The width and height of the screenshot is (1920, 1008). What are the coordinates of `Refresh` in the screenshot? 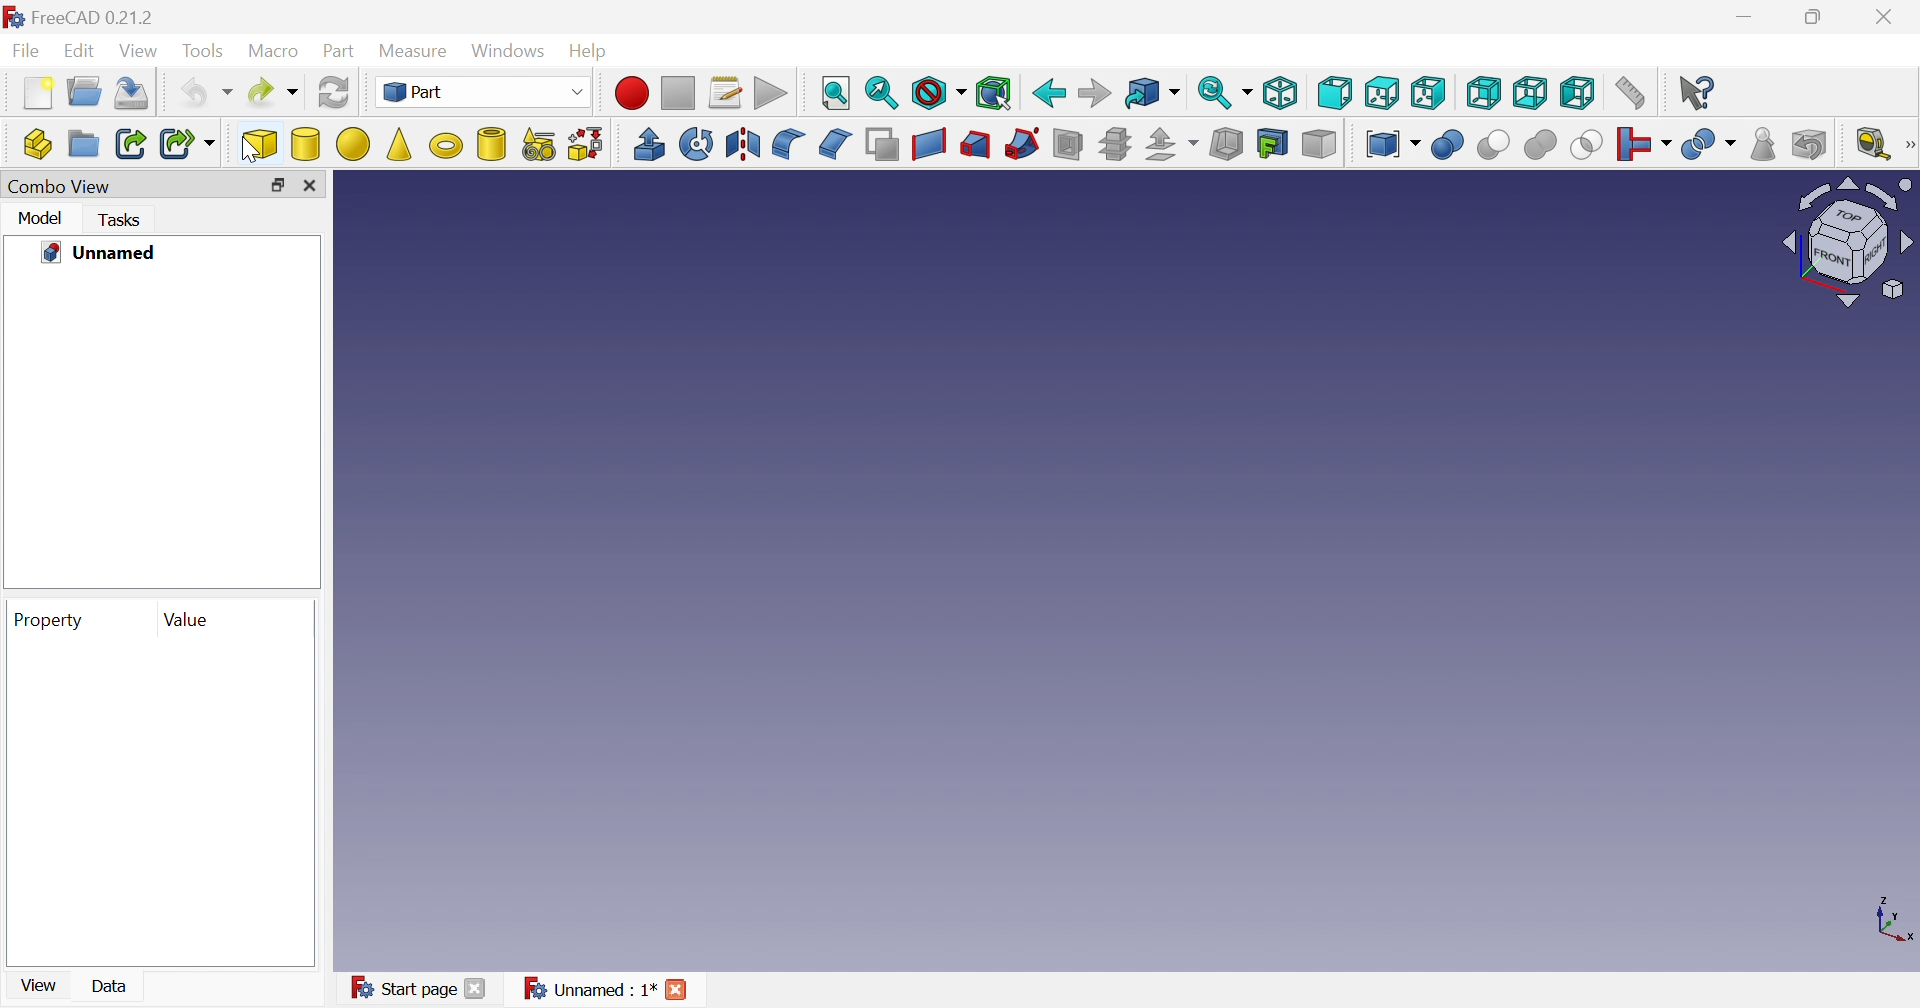 It's located at (334, 94).